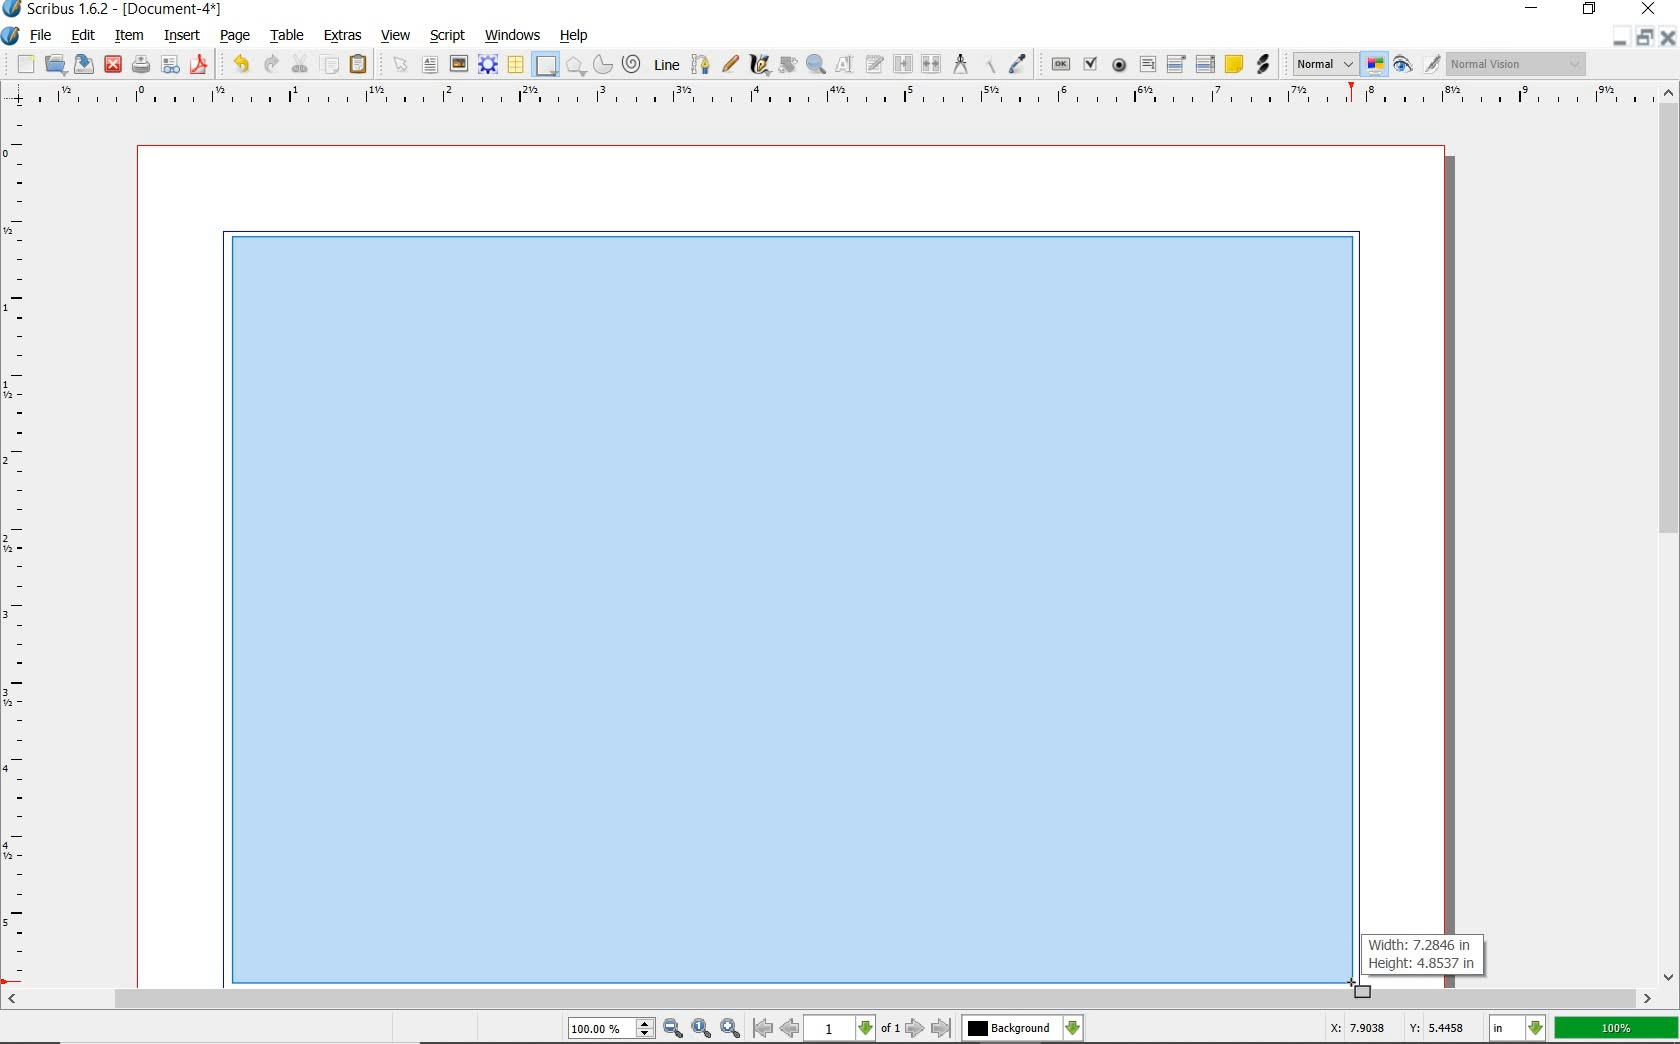 This screenshot has height=1044, width=1680. What do you see at coordinates (113, 65) in the screenshot?
I see `close` at bounding box center [113, 65].